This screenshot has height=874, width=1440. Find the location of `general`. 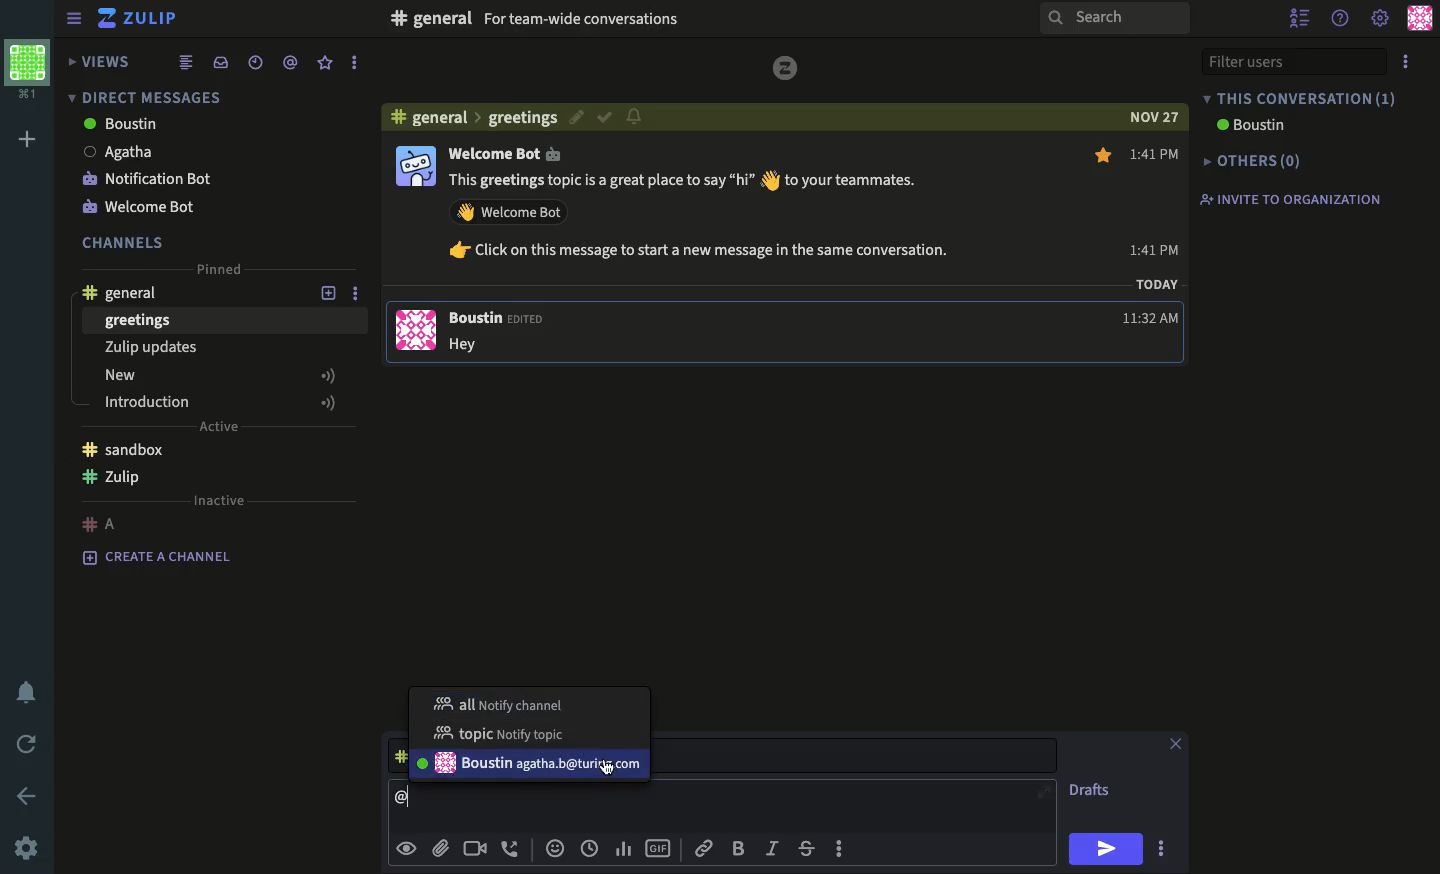

general is located at coordinates (122, 294).